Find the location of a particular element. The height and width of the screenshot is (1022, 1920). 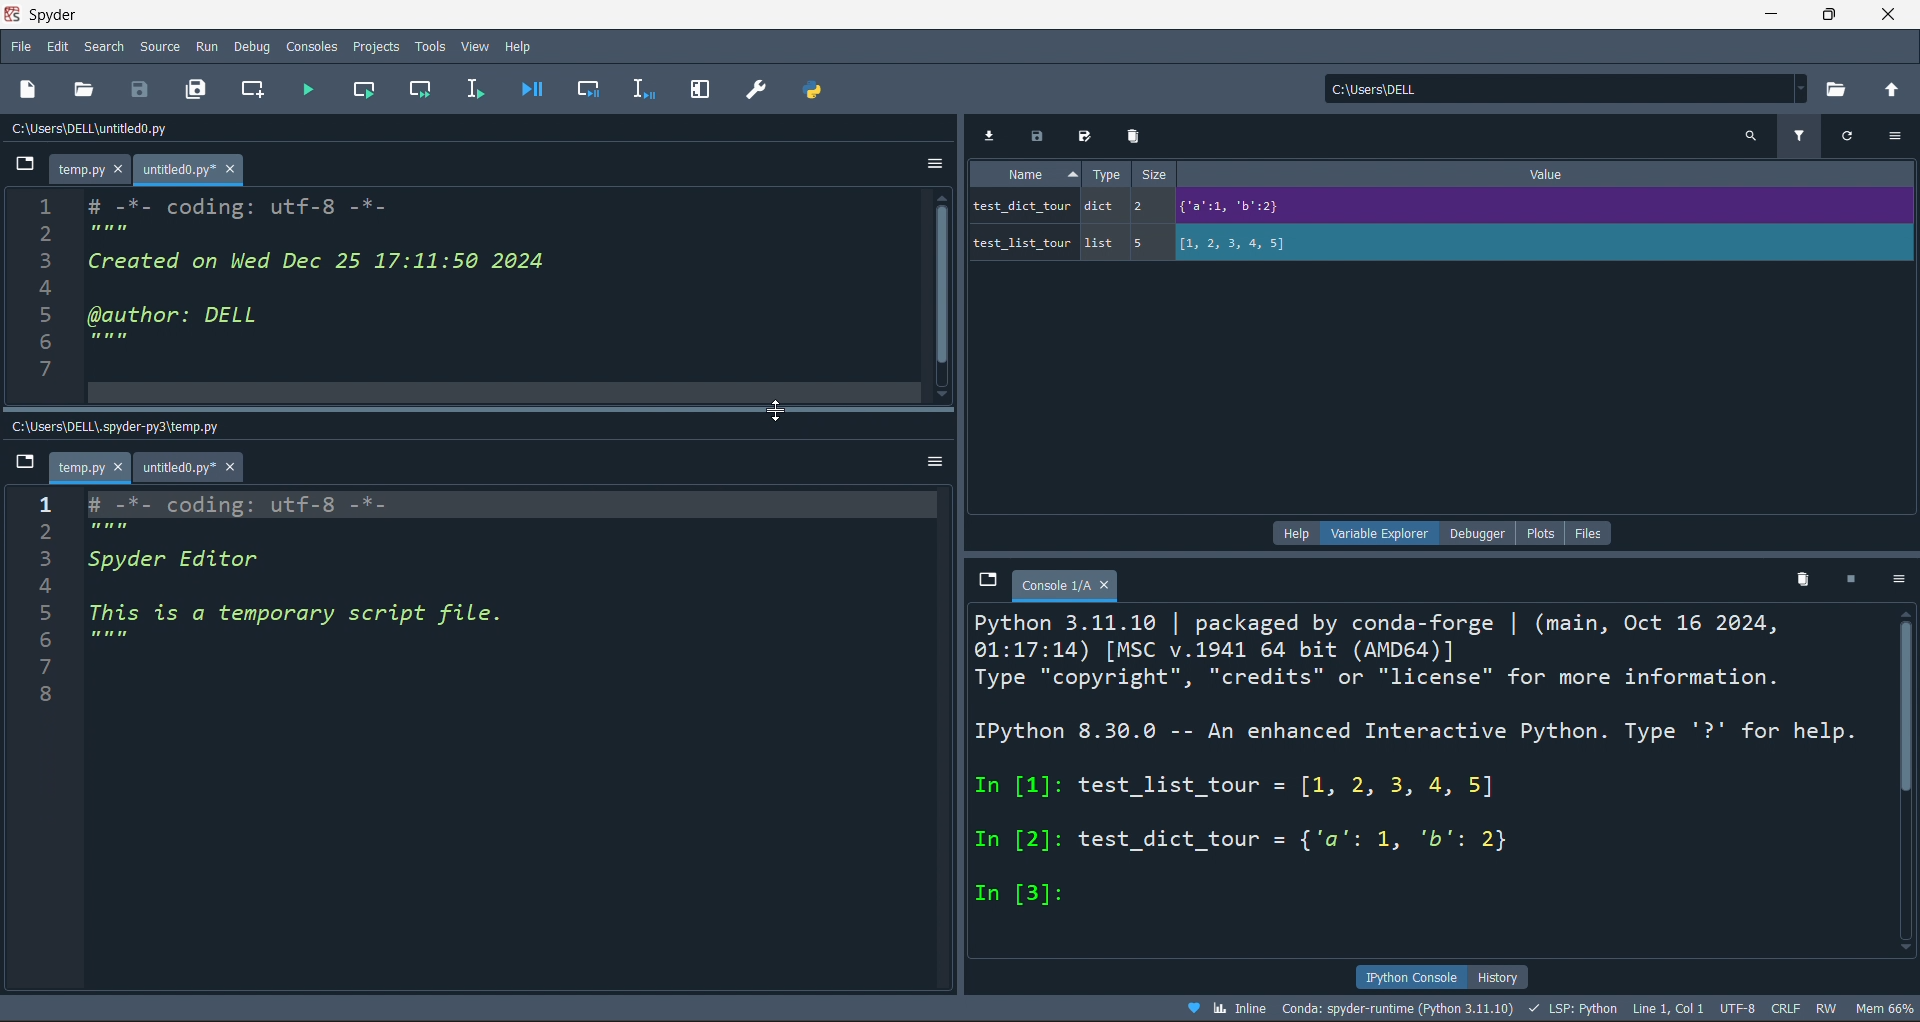

a | Name a Type Size Value is located at coordinates (1407, 175).